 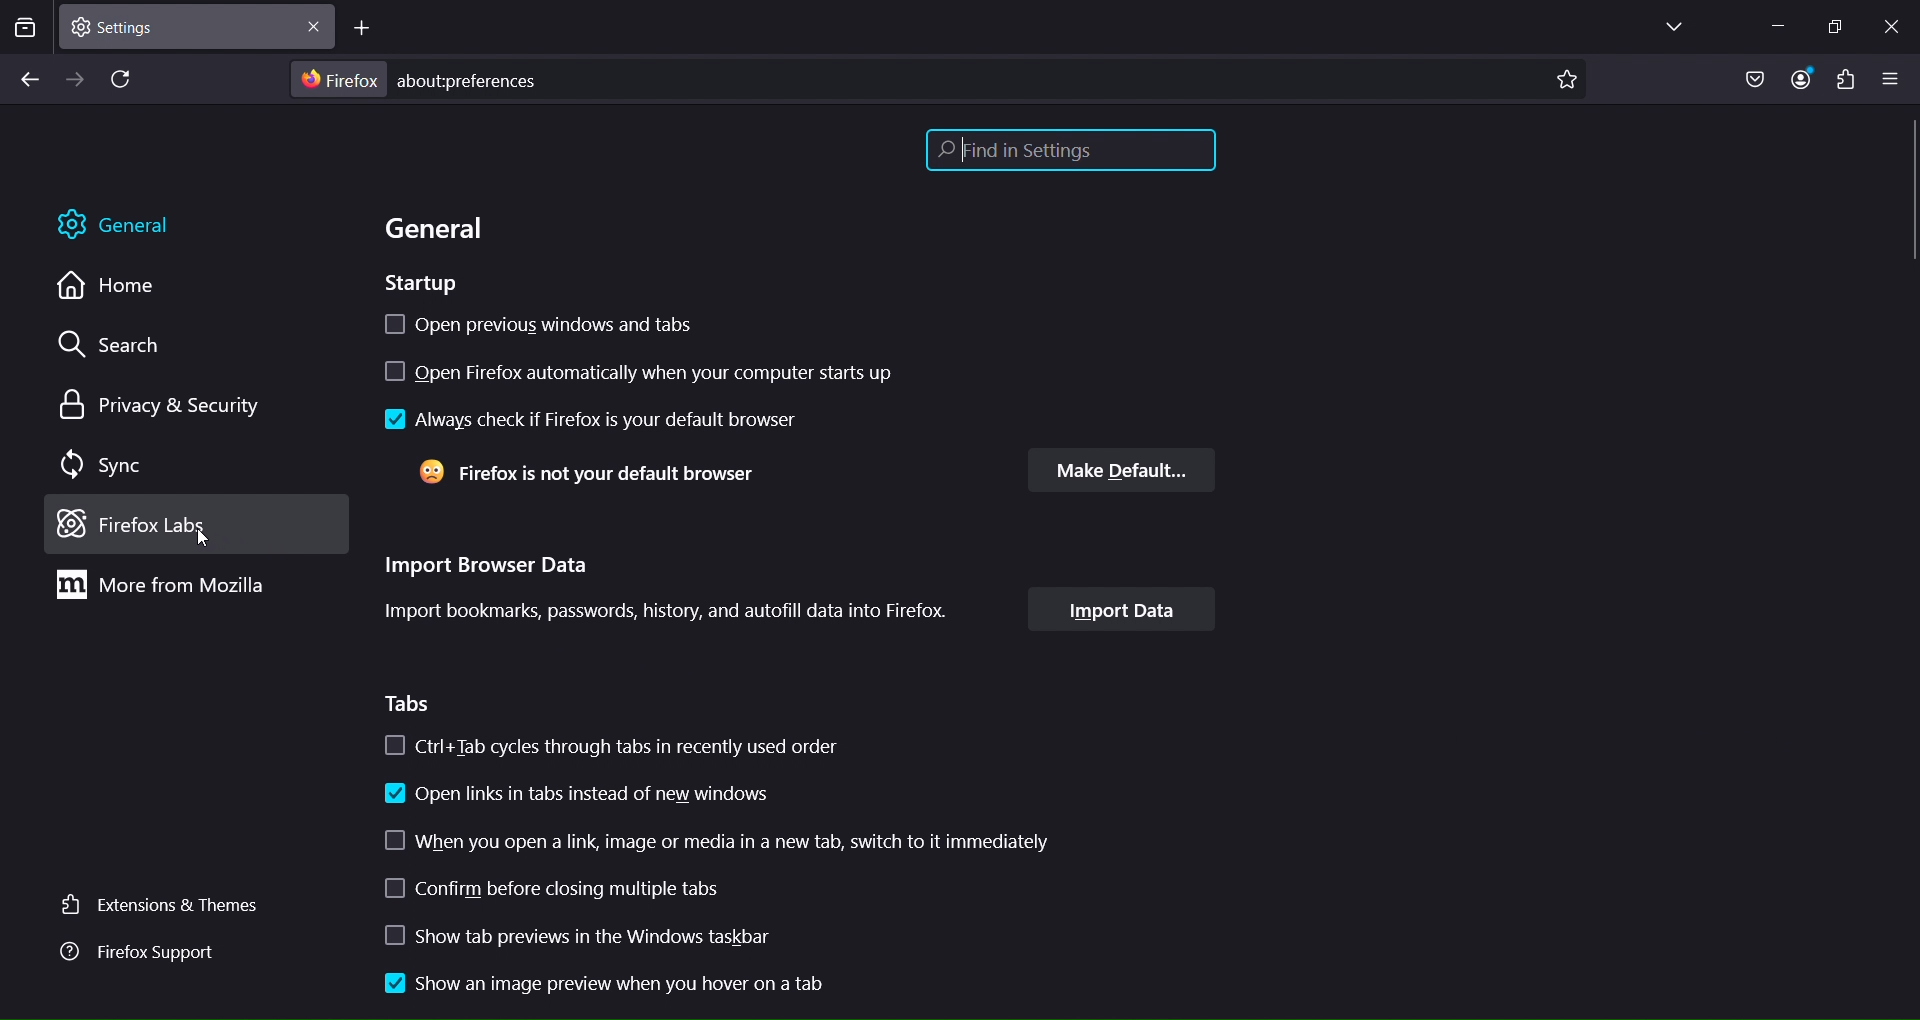 What do you see at coordinates (1750, 79) in the screenshot?
I see `save to pocket` at bounding box center [1750, 79].